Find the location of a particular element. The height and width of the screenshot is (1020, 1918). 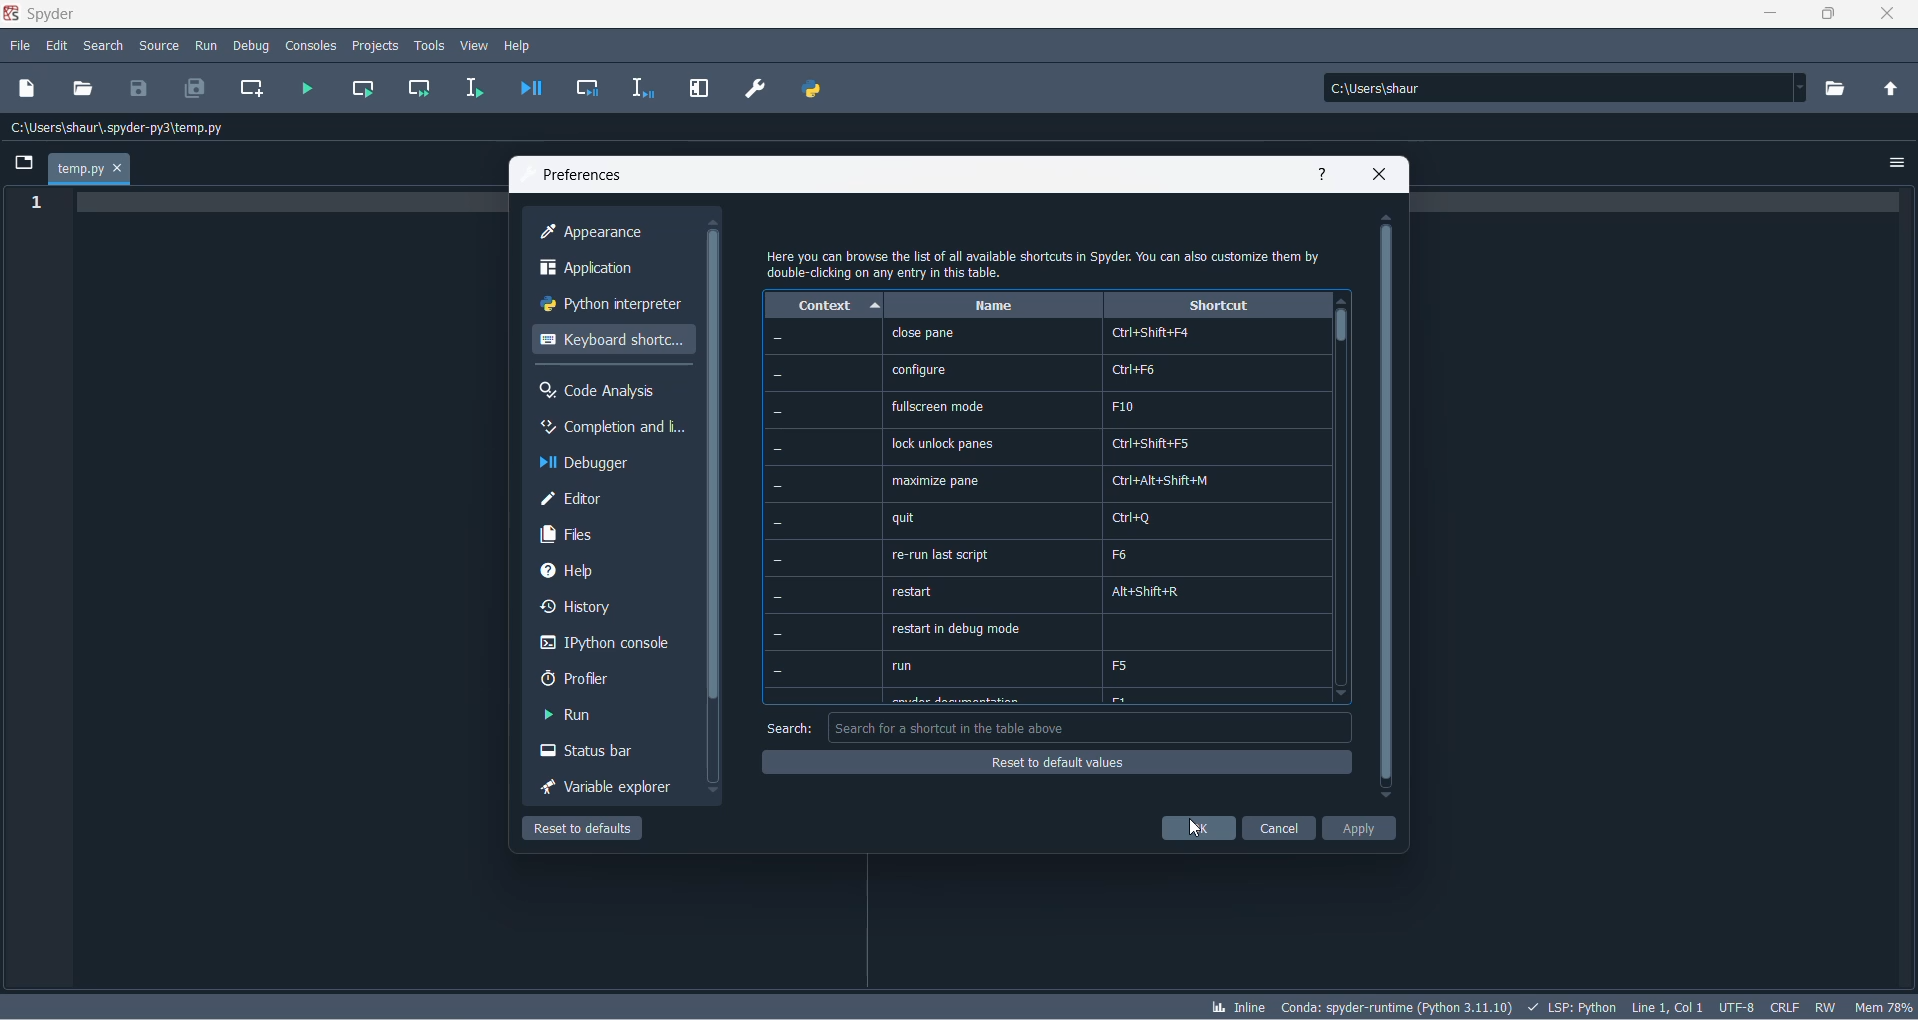

save all is located at coordinates (192, 90).